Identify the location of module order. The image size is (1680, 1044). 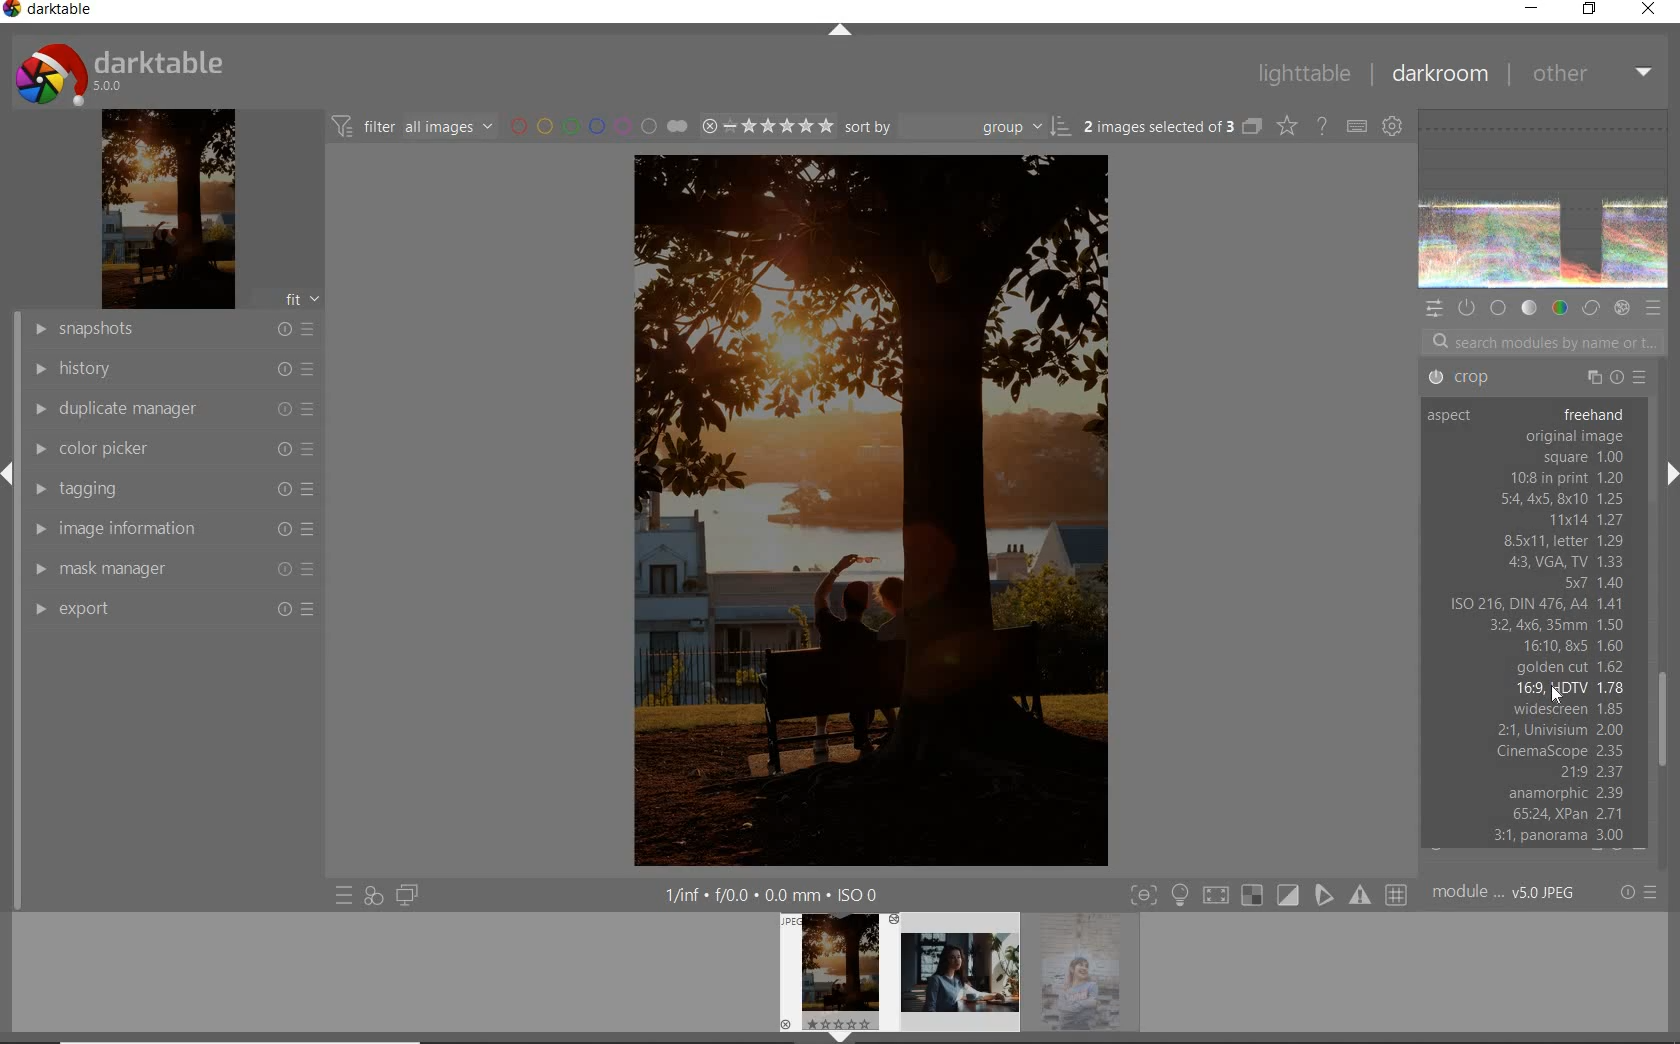
(1502, 895).